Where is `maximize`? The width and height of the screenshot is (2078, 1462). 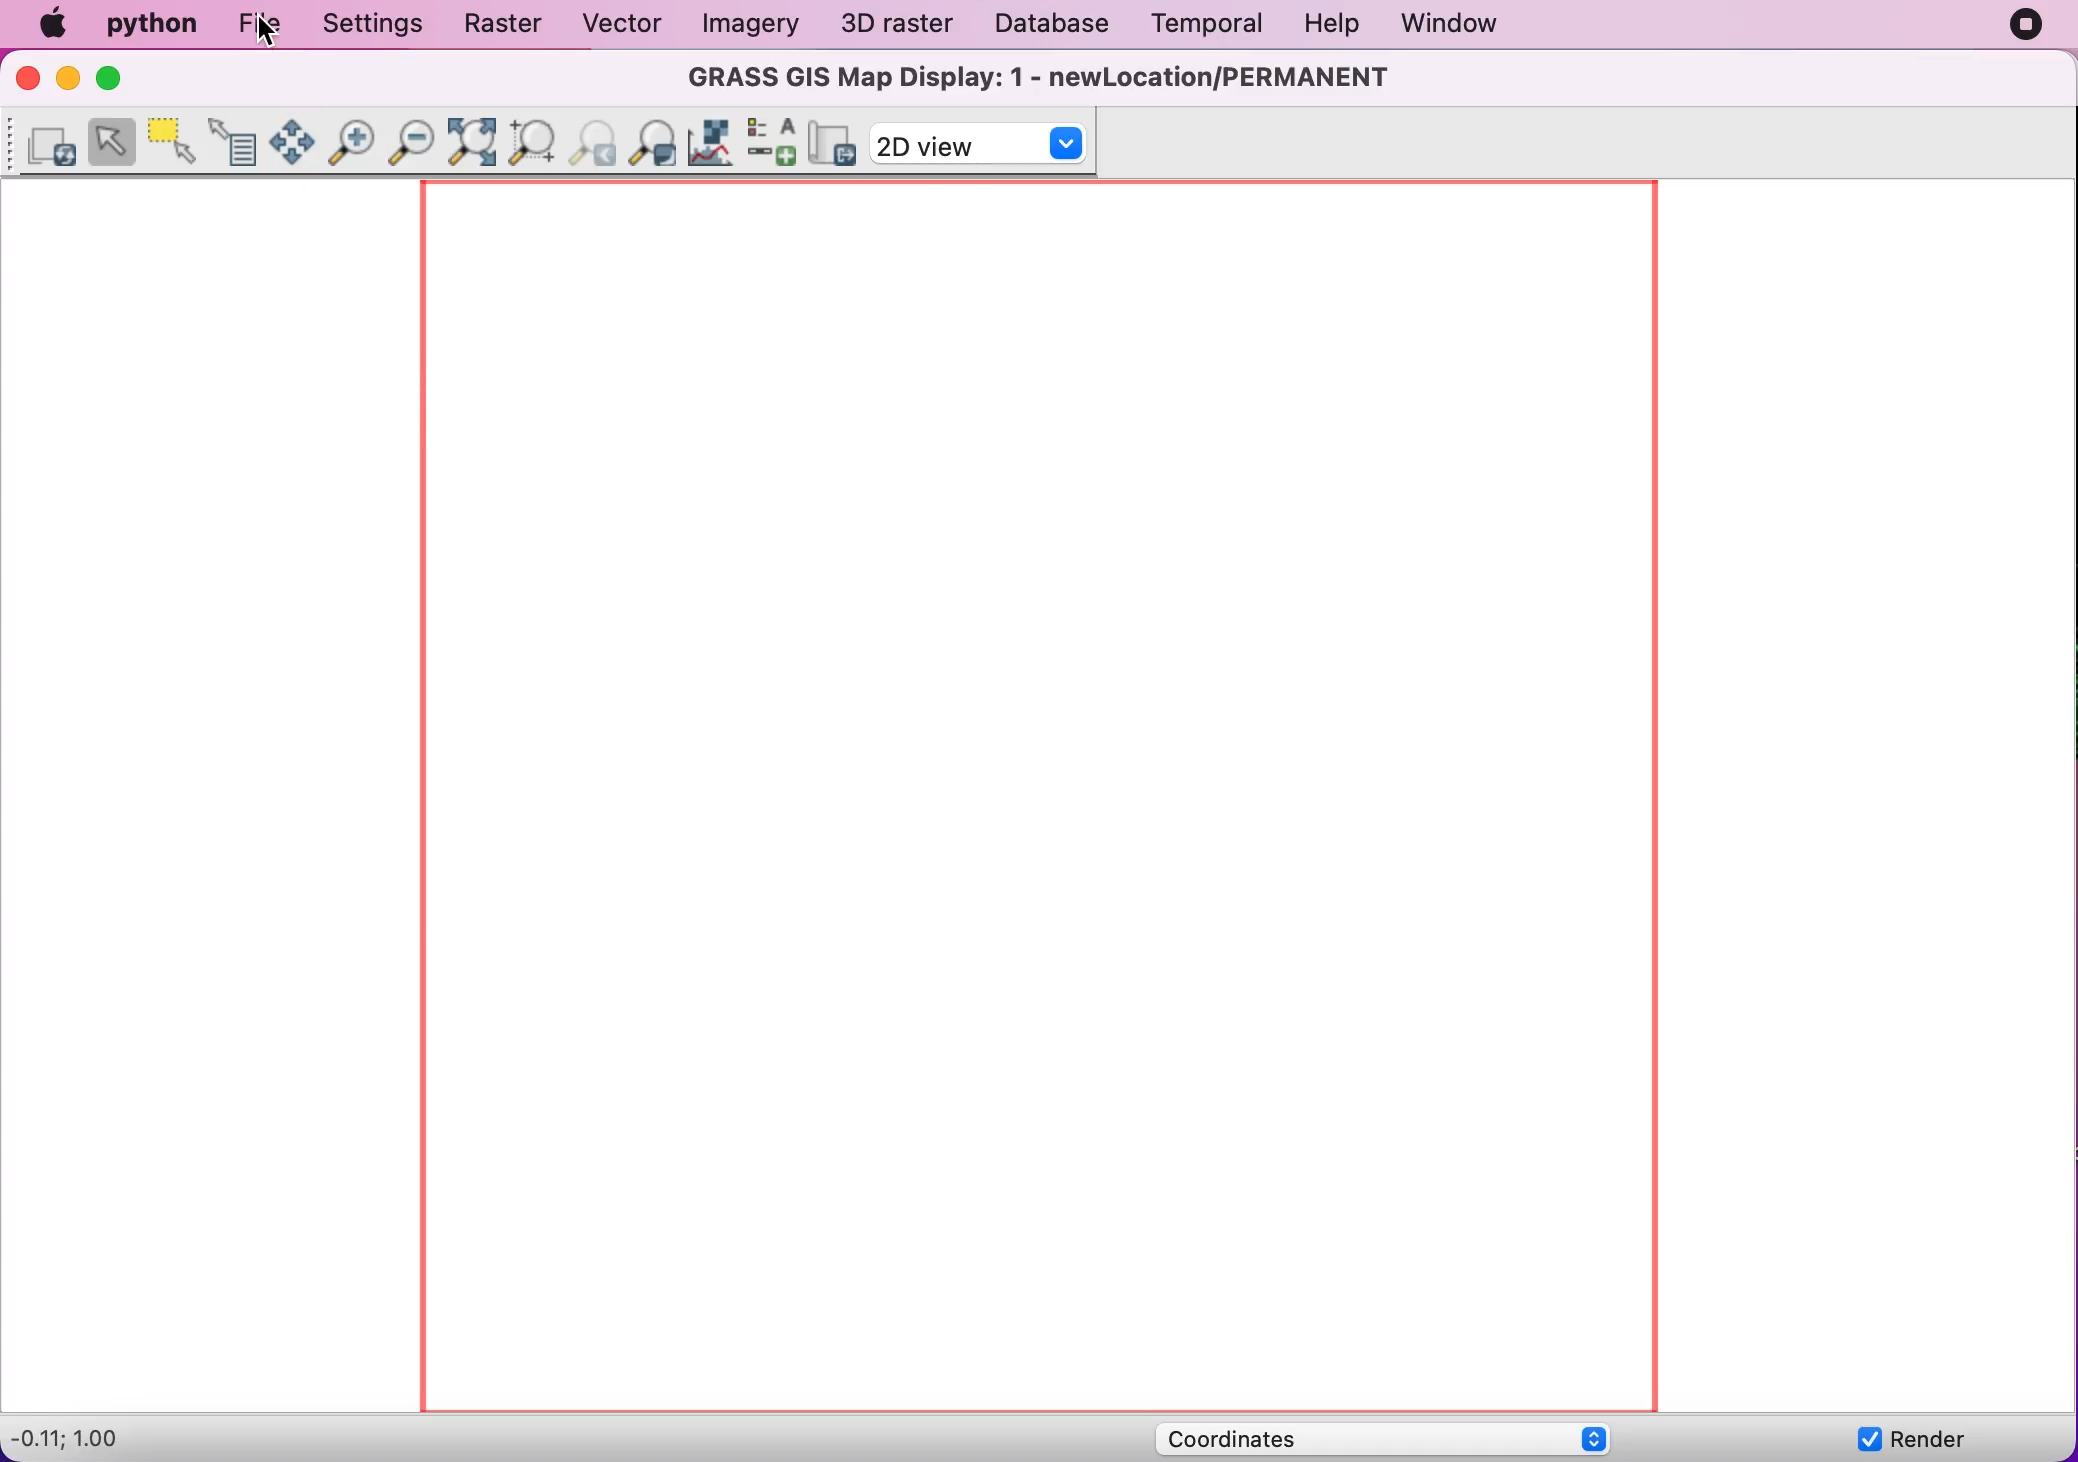
maximize is located at coordinates (112, 80).